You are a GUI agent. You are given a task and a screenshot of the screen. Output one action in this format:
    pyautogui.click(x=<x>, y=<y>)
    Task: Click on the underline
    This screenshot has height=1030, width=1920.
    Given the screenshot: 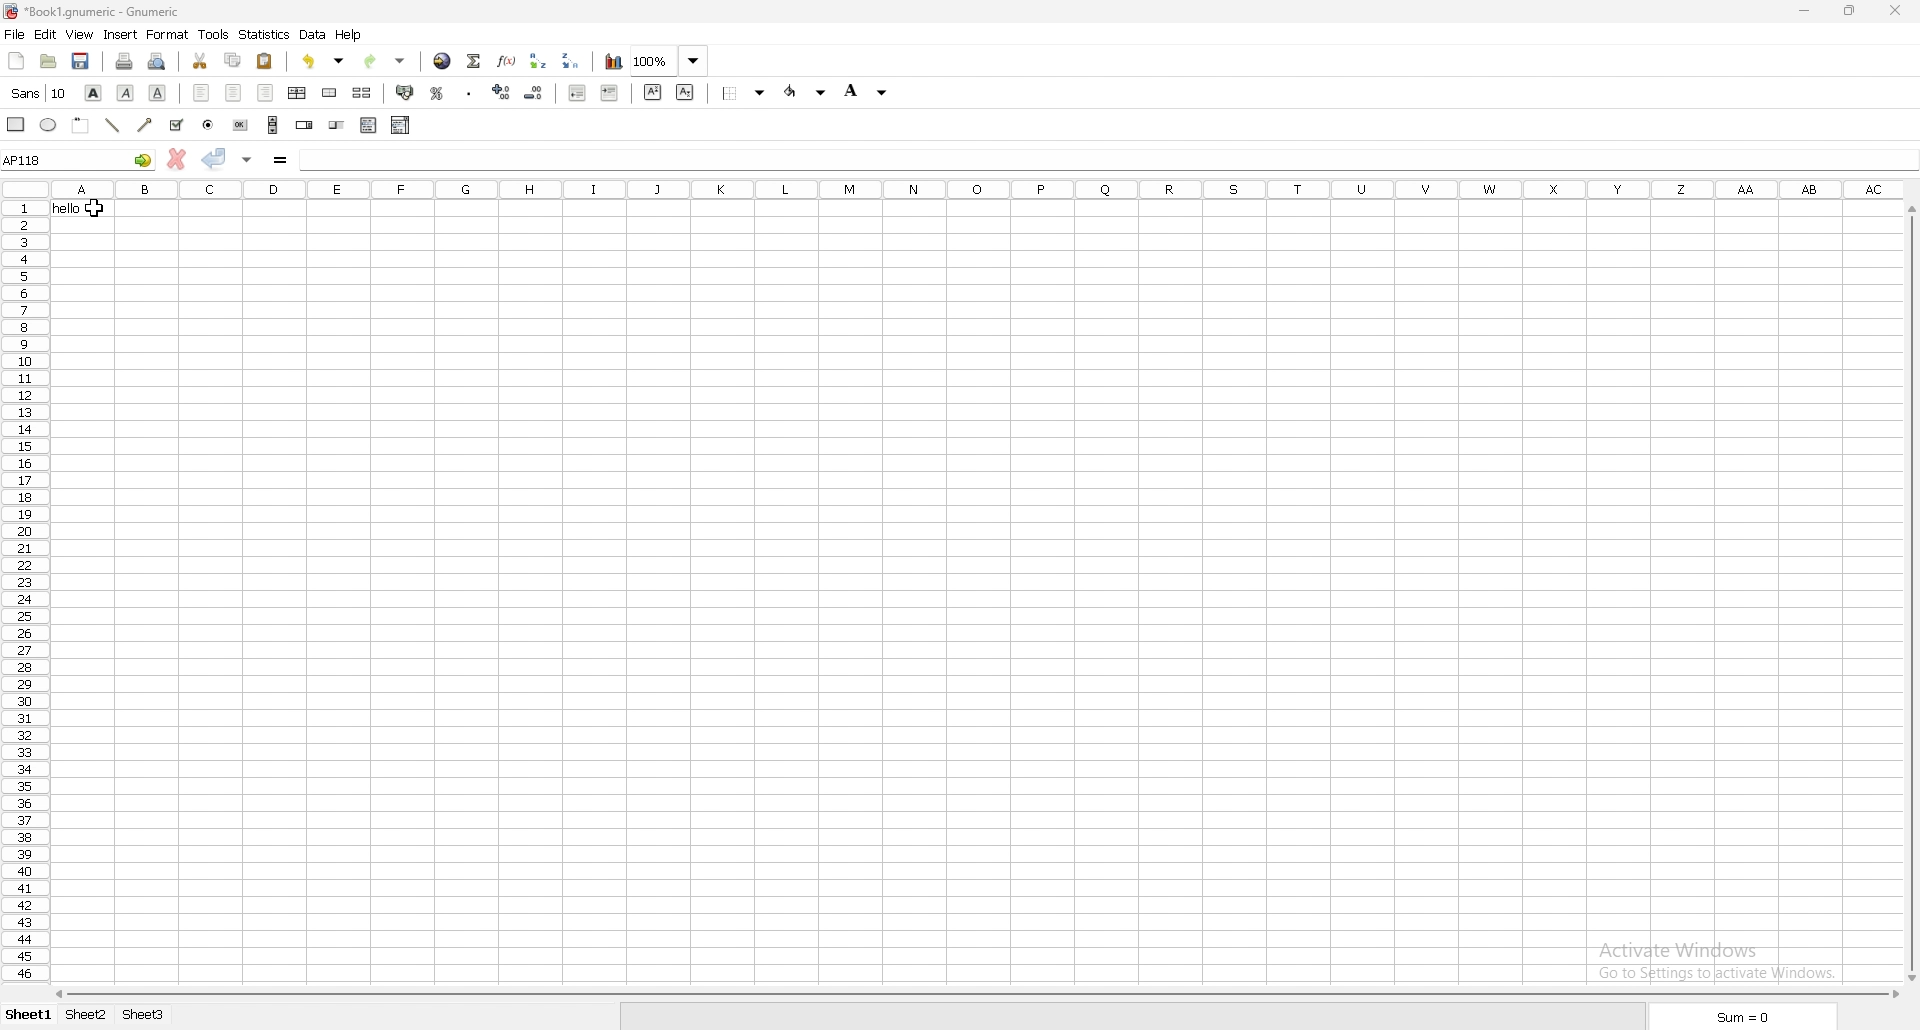 What is the action you would take?
    pyautogui.click(x=158, y=93)
    